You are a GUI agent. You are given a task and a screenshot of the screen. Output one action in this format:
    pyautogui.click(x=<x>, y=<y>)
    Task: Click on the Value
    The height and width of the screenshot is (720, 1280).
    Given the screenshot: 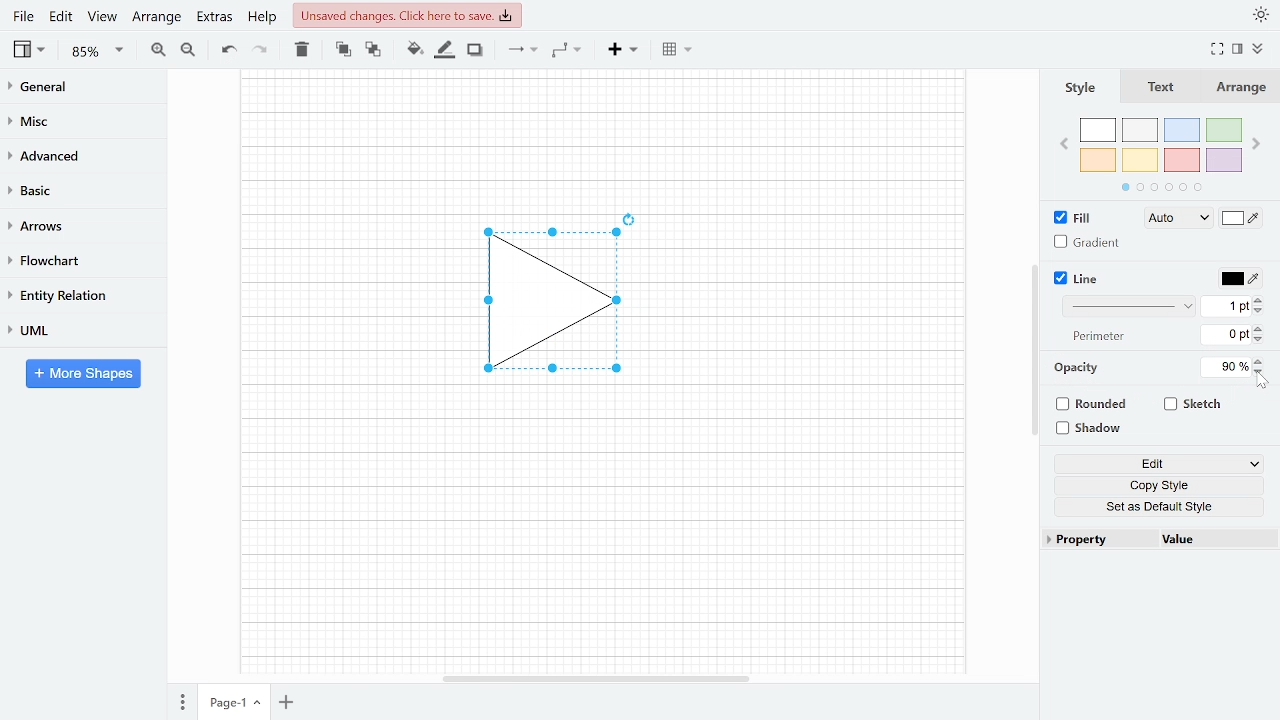 What is the action you would take?
    pyautogui.click(x=1213, y=541)
    